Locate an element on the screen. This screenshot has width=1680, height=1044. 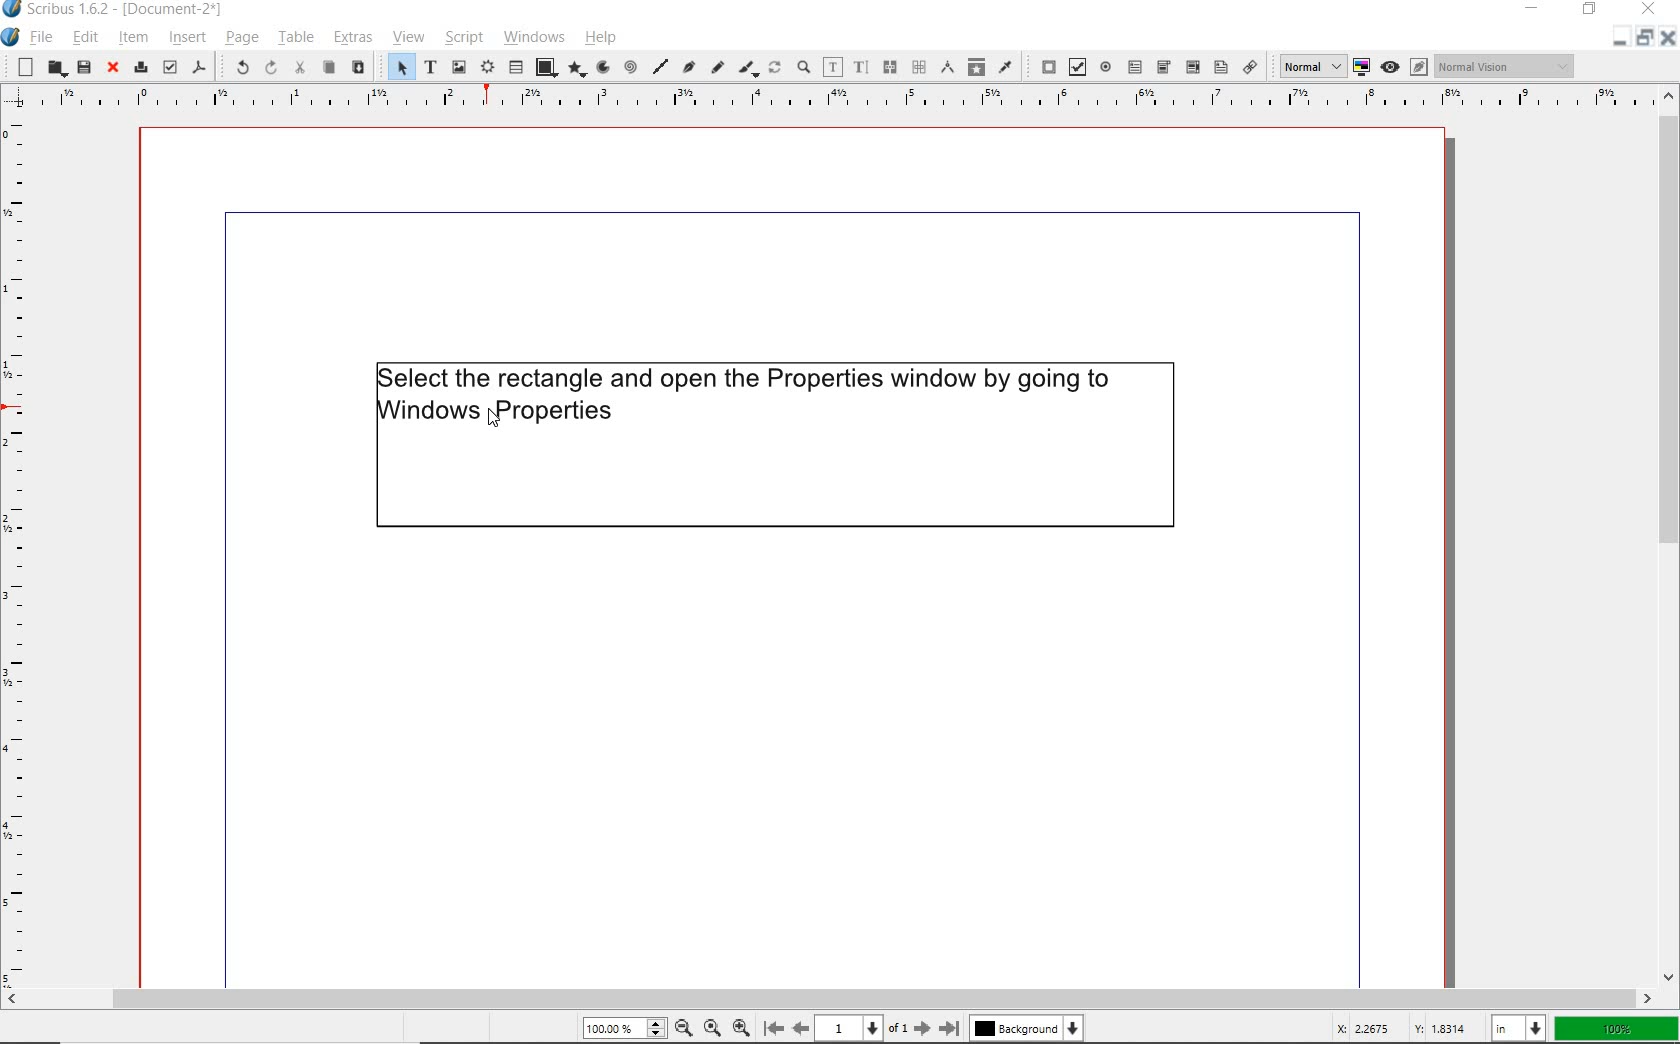
of 1 is located at coordinates (898, 1027).